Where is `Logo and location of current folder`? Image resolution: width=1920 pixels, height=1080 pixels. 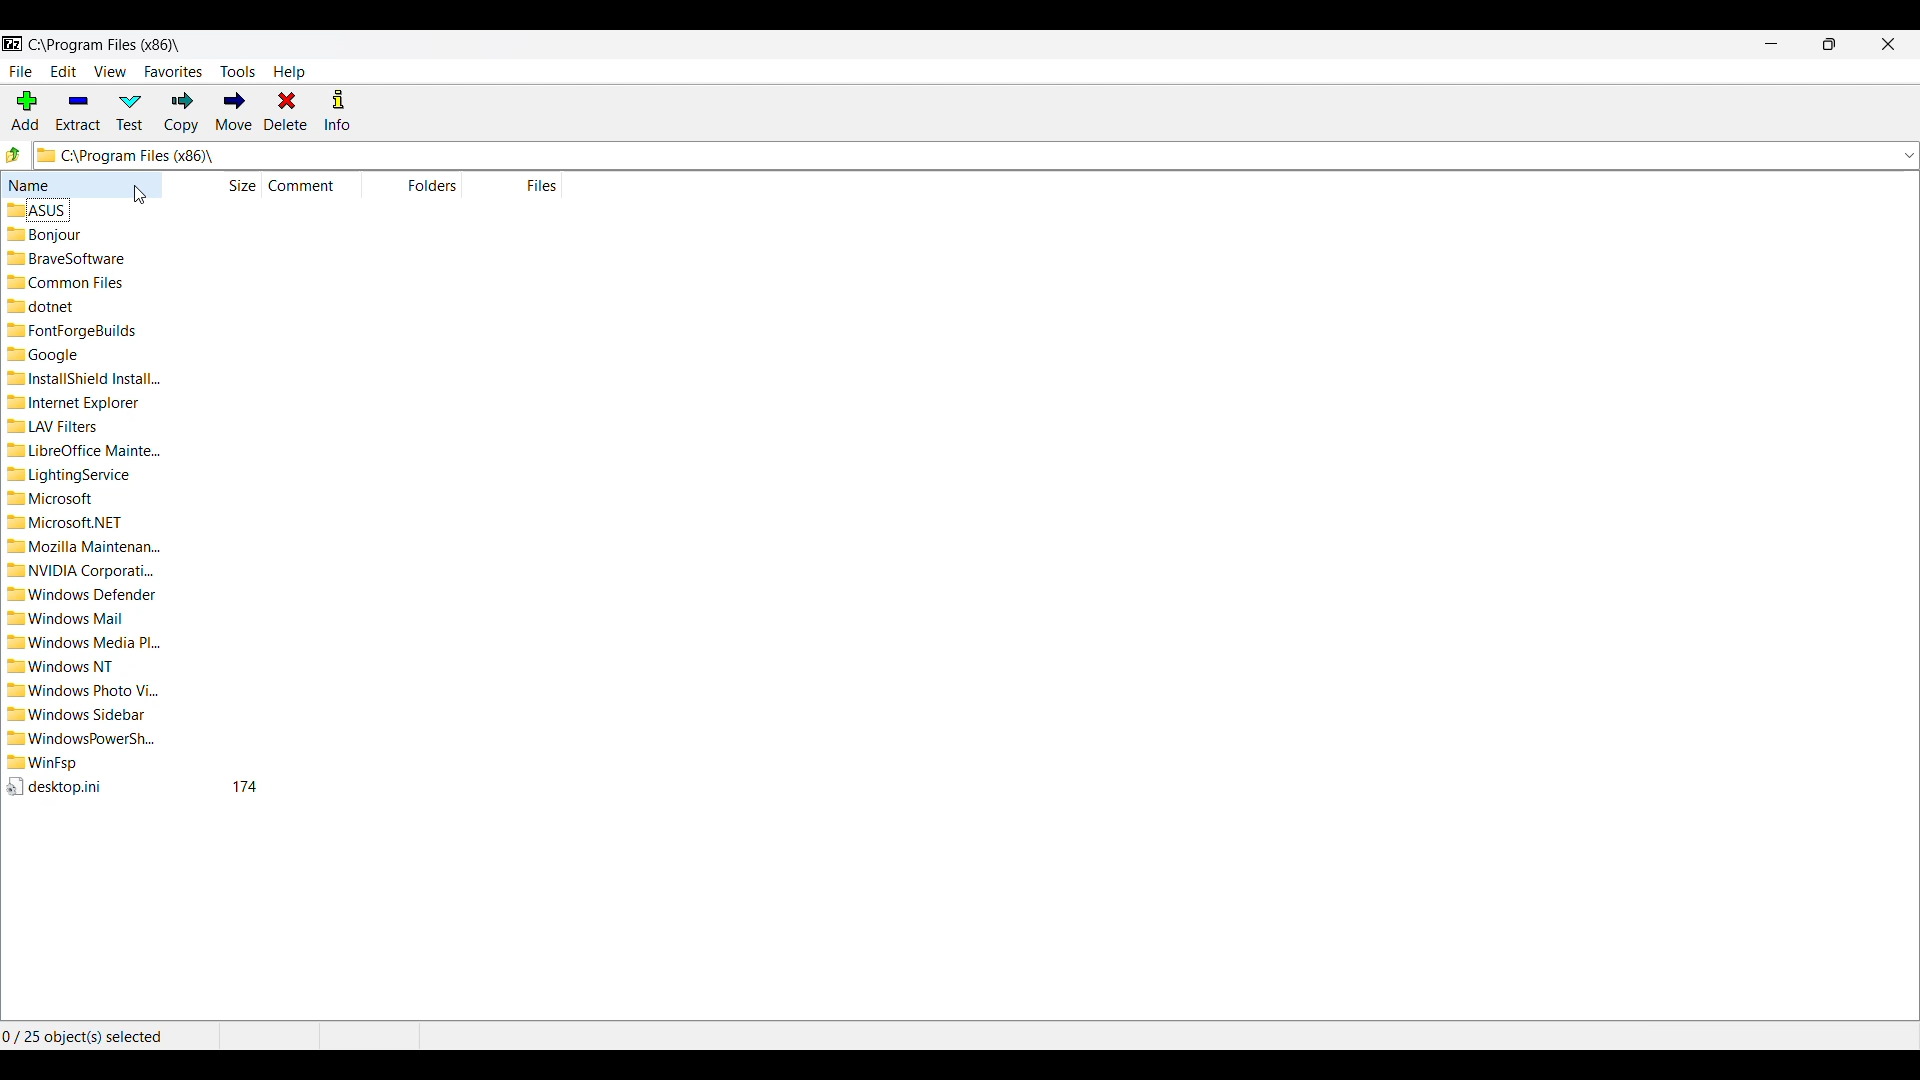
Logo and location of current folder is located at coordinates (963, 154).